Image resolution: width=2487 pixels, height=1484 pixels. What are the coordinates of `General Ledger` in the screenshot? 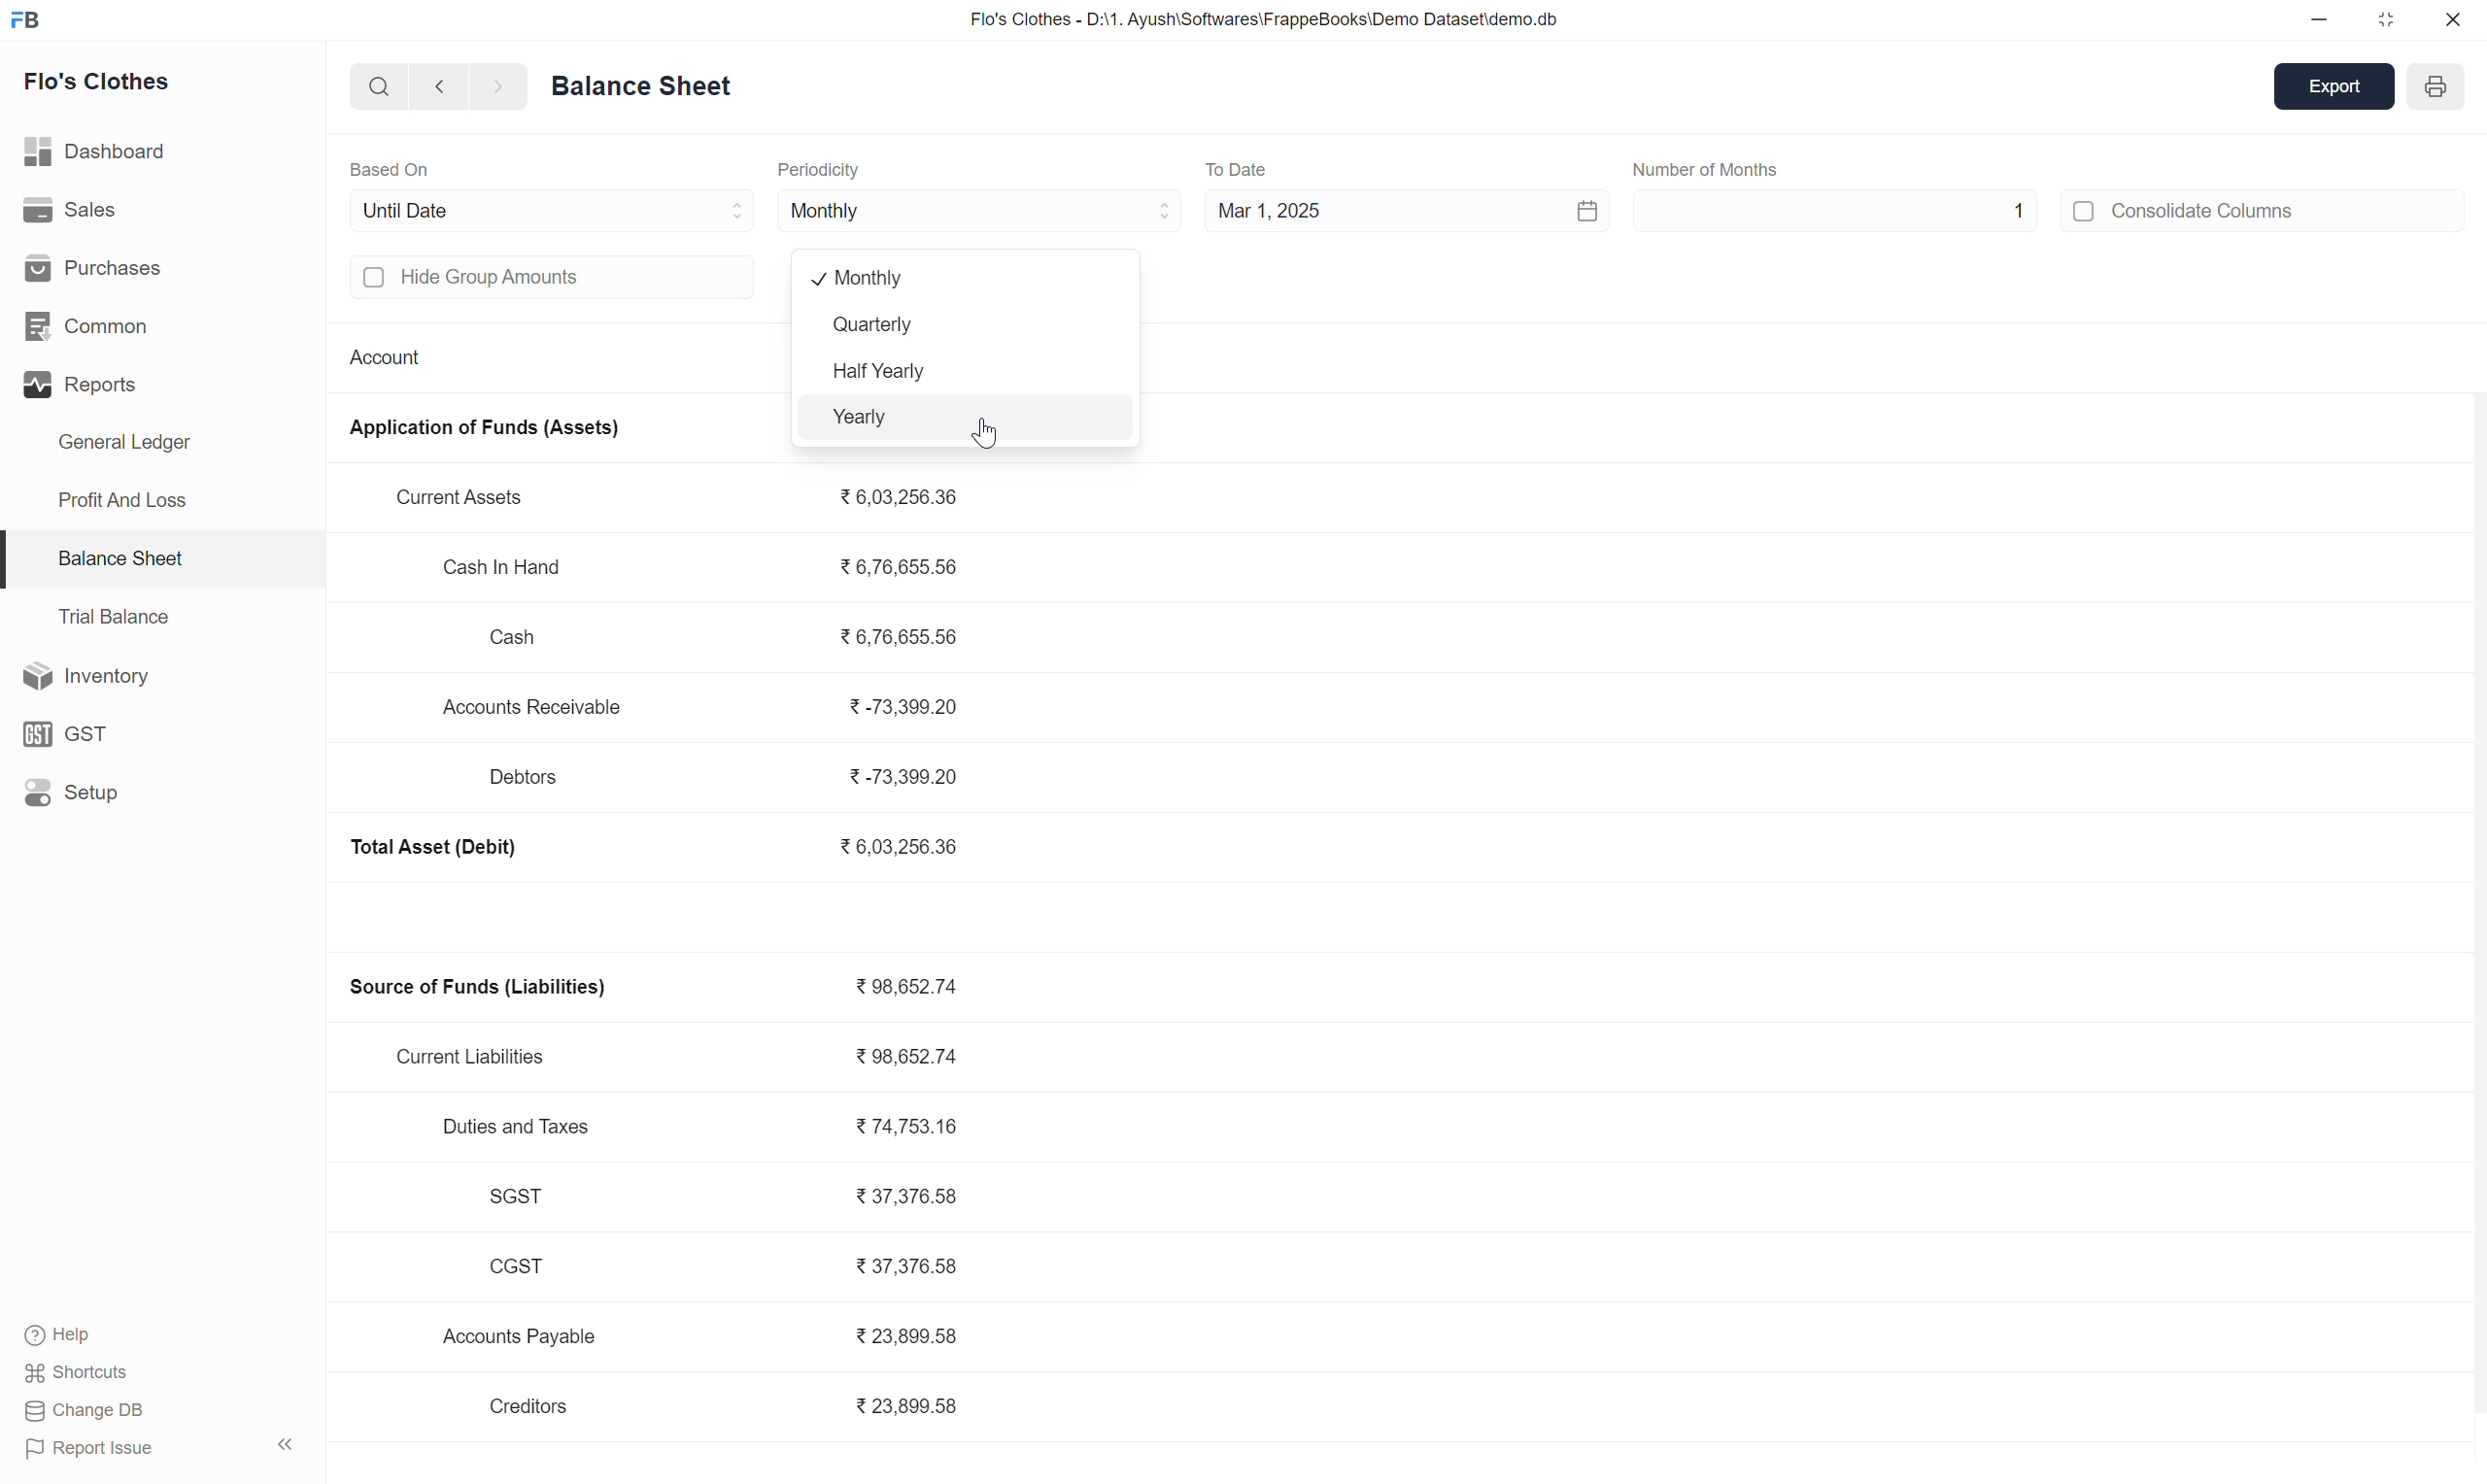 It's located at (136, 443).